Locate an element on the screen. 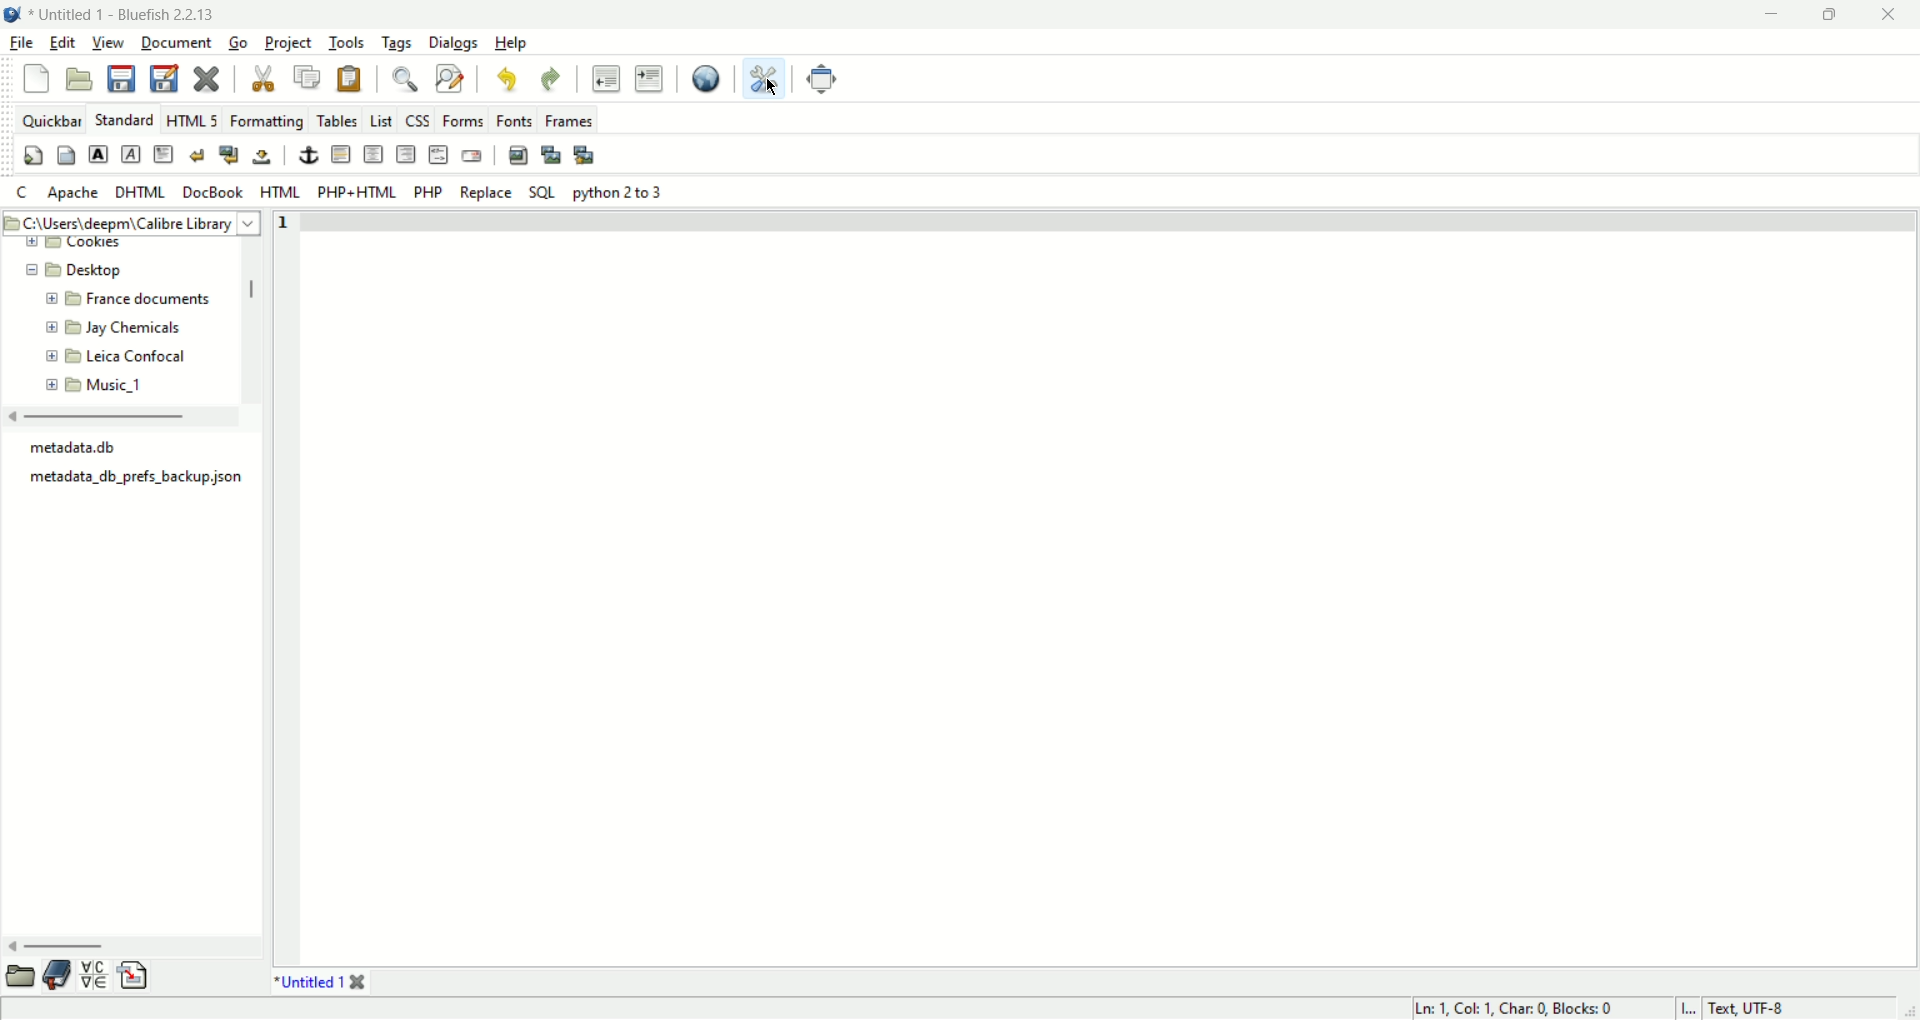  metadata.db is located at coordinates (88, 448).